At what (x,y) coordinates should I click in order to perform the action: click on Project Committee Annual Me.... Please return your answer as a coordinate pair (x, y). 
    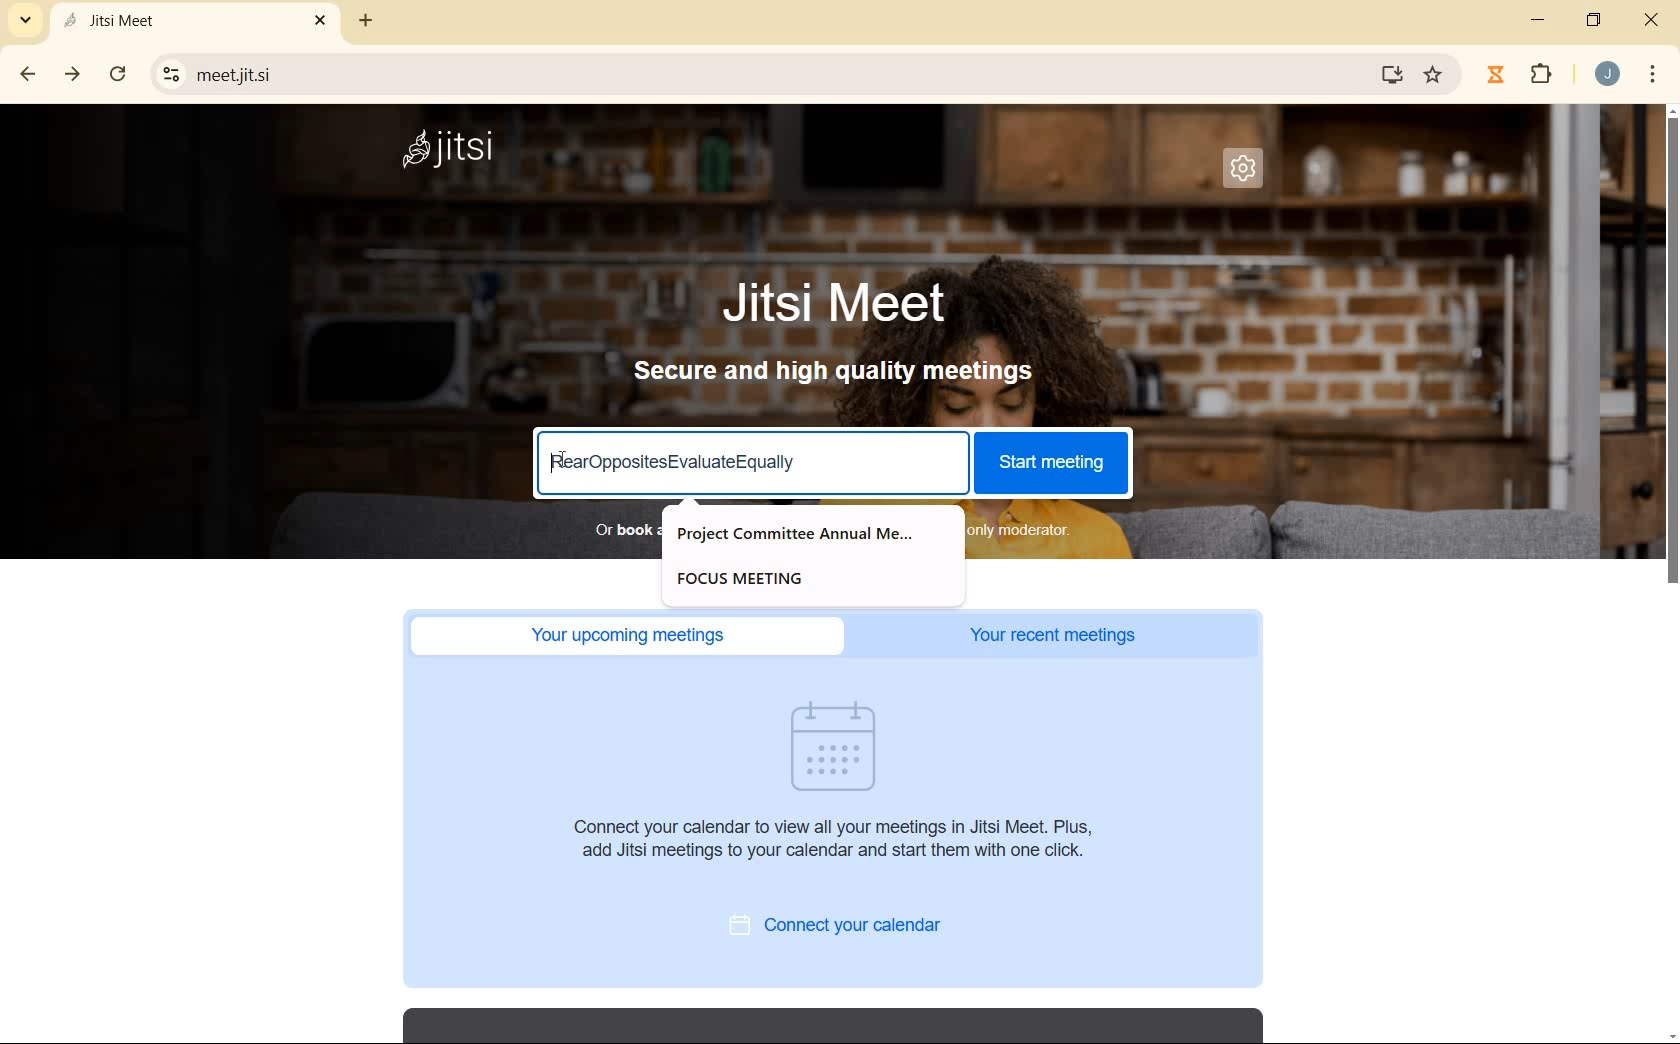
    Looking at the image, I should click on (796, 535).